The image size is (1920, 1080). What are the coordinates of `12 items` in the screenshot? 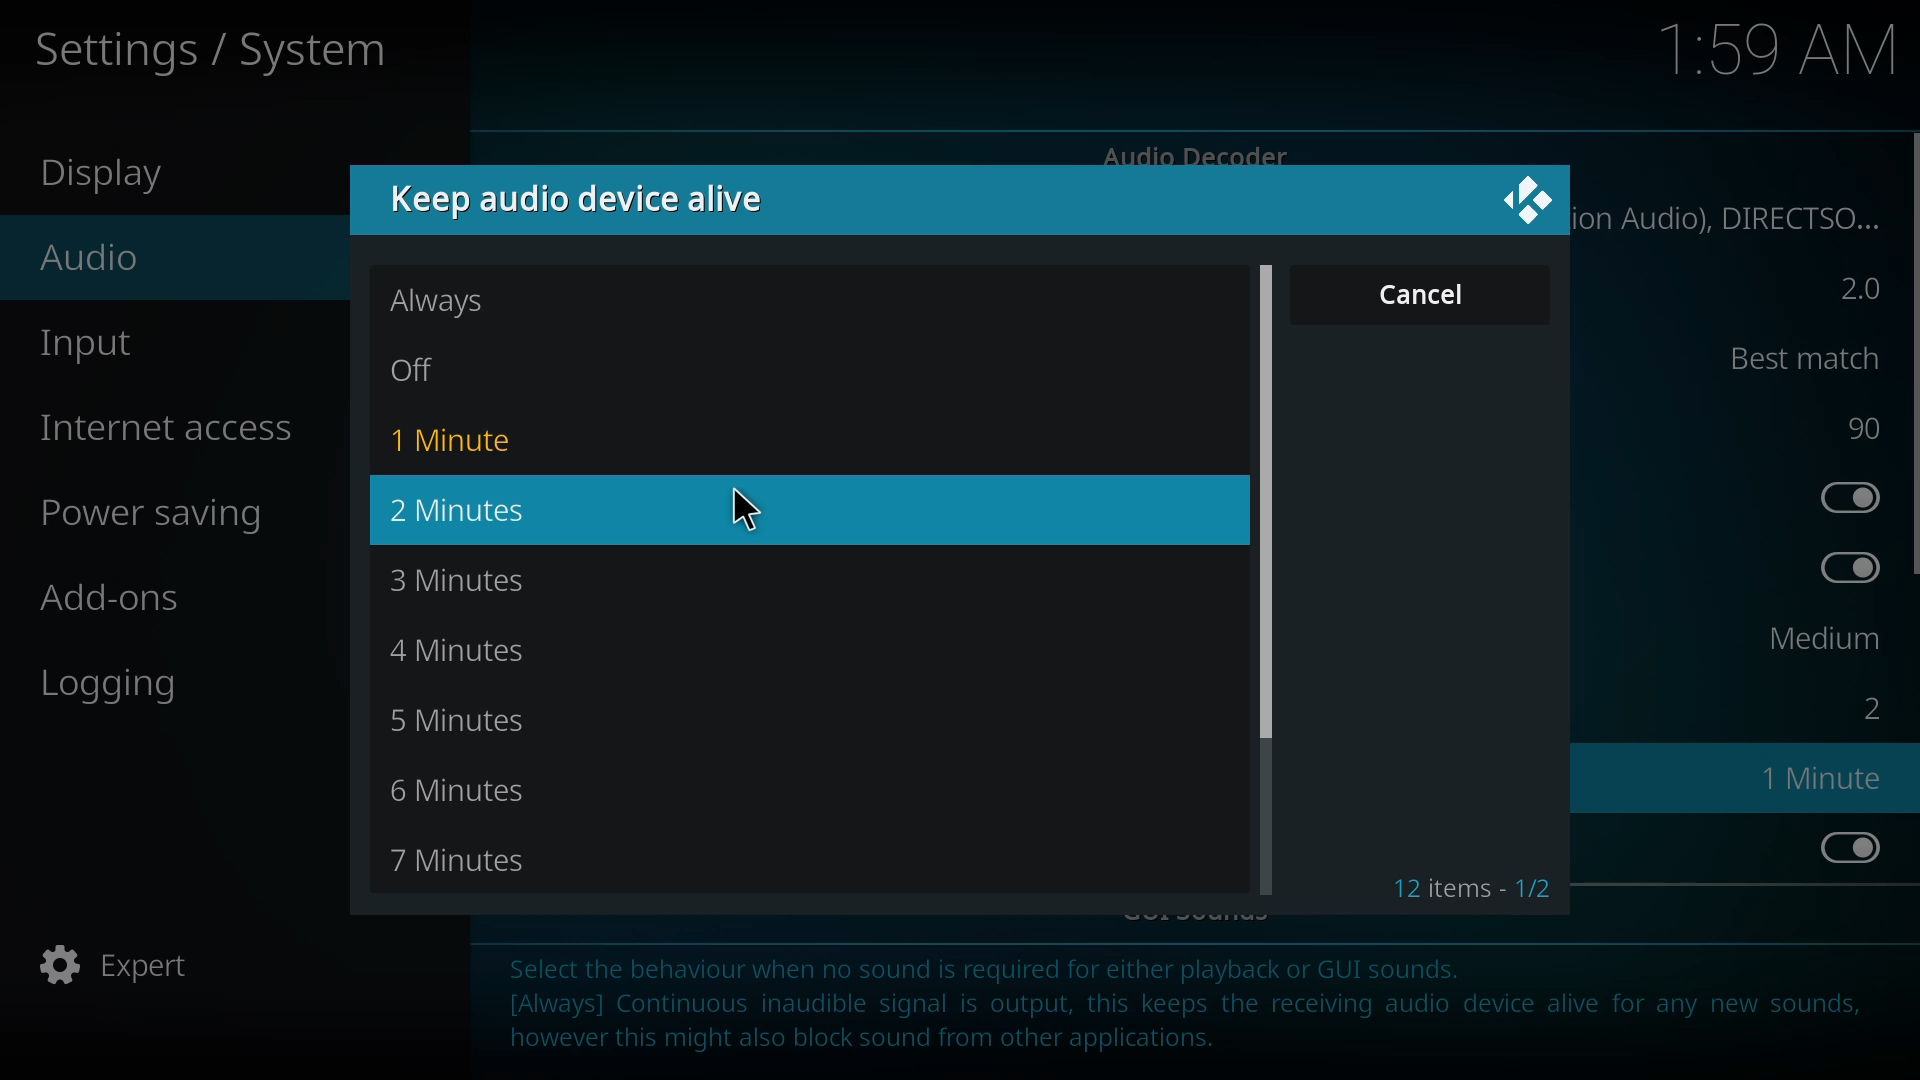 It's located at (1473, 889).